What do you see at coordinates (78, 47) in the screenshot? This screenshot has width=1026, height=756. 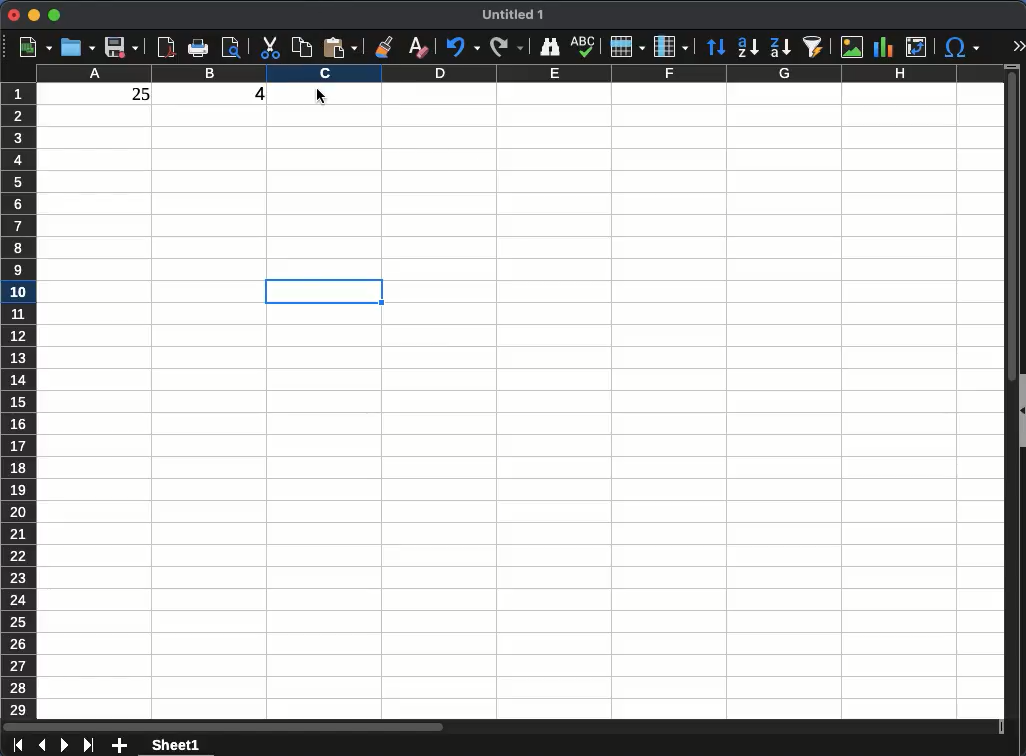 I see `open` at bounding box center [78, 47].